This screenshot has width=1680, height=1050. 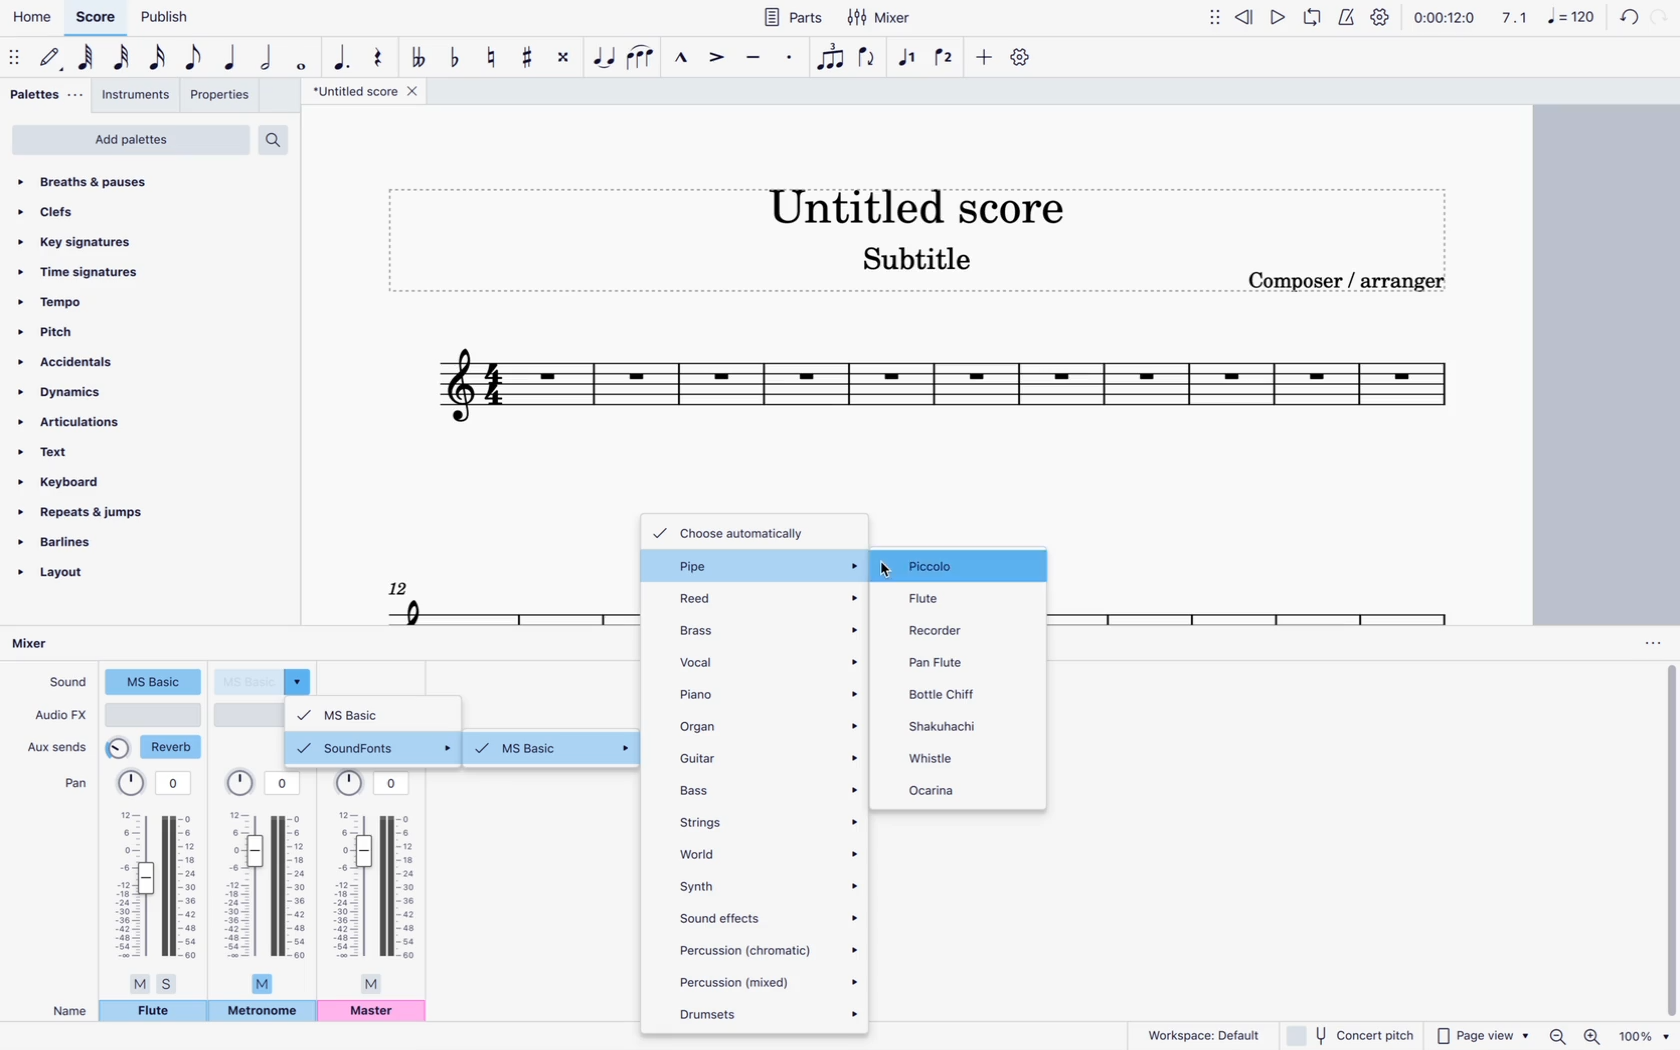 I want to click on settings, so click(x=1022, y=58).